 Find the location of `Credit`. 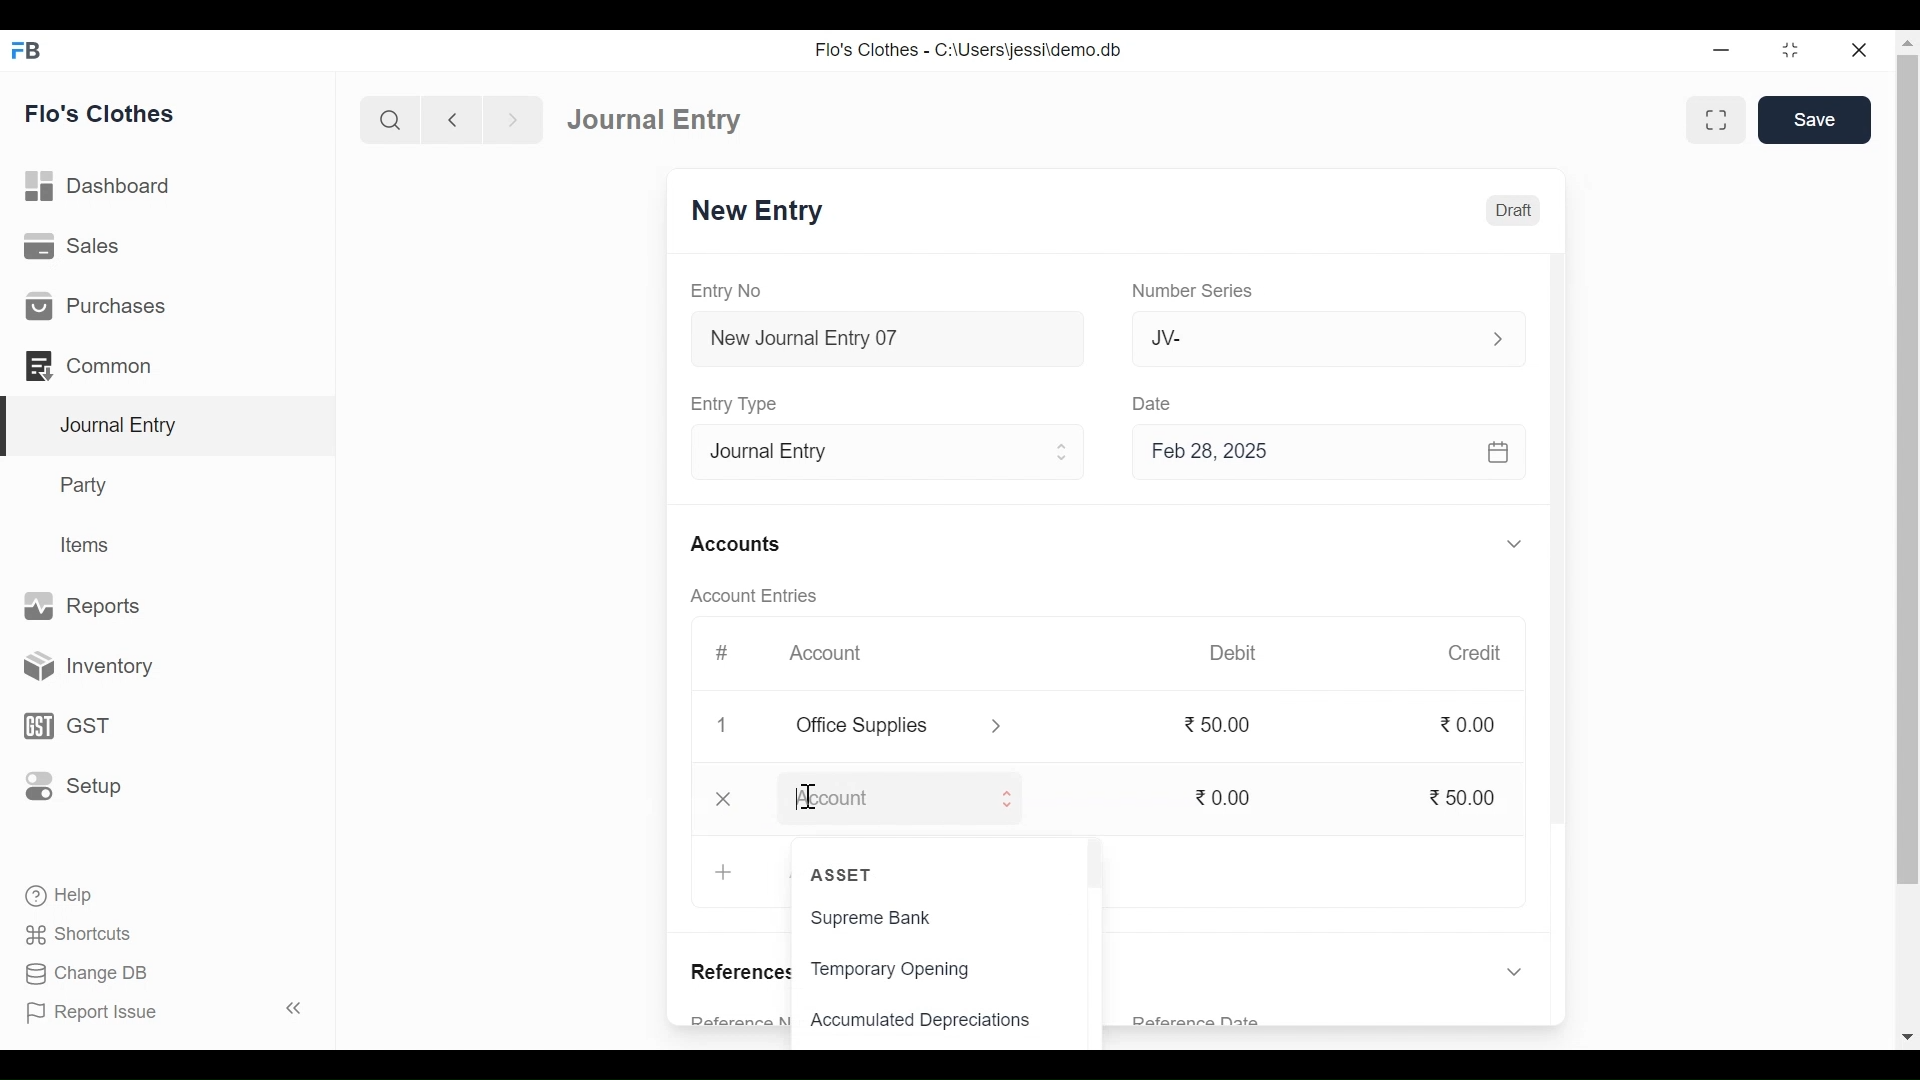

Credit is located at coordinates (1483, 654).